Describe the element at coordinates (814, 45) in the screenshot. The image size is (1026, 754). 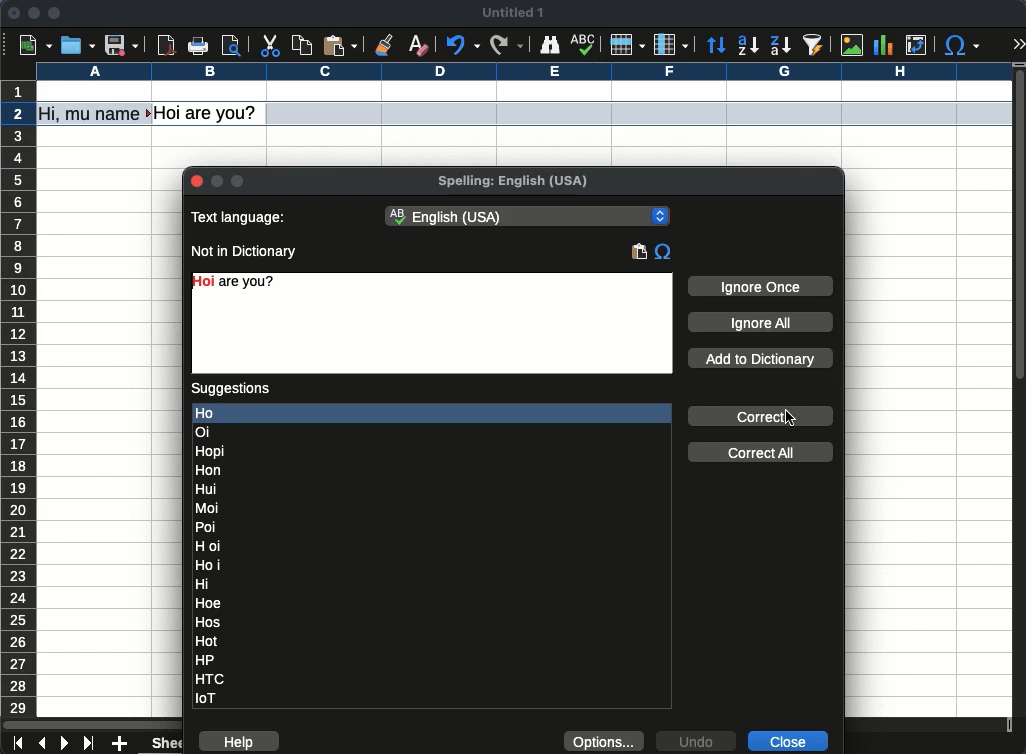
I see `sort` at that location.